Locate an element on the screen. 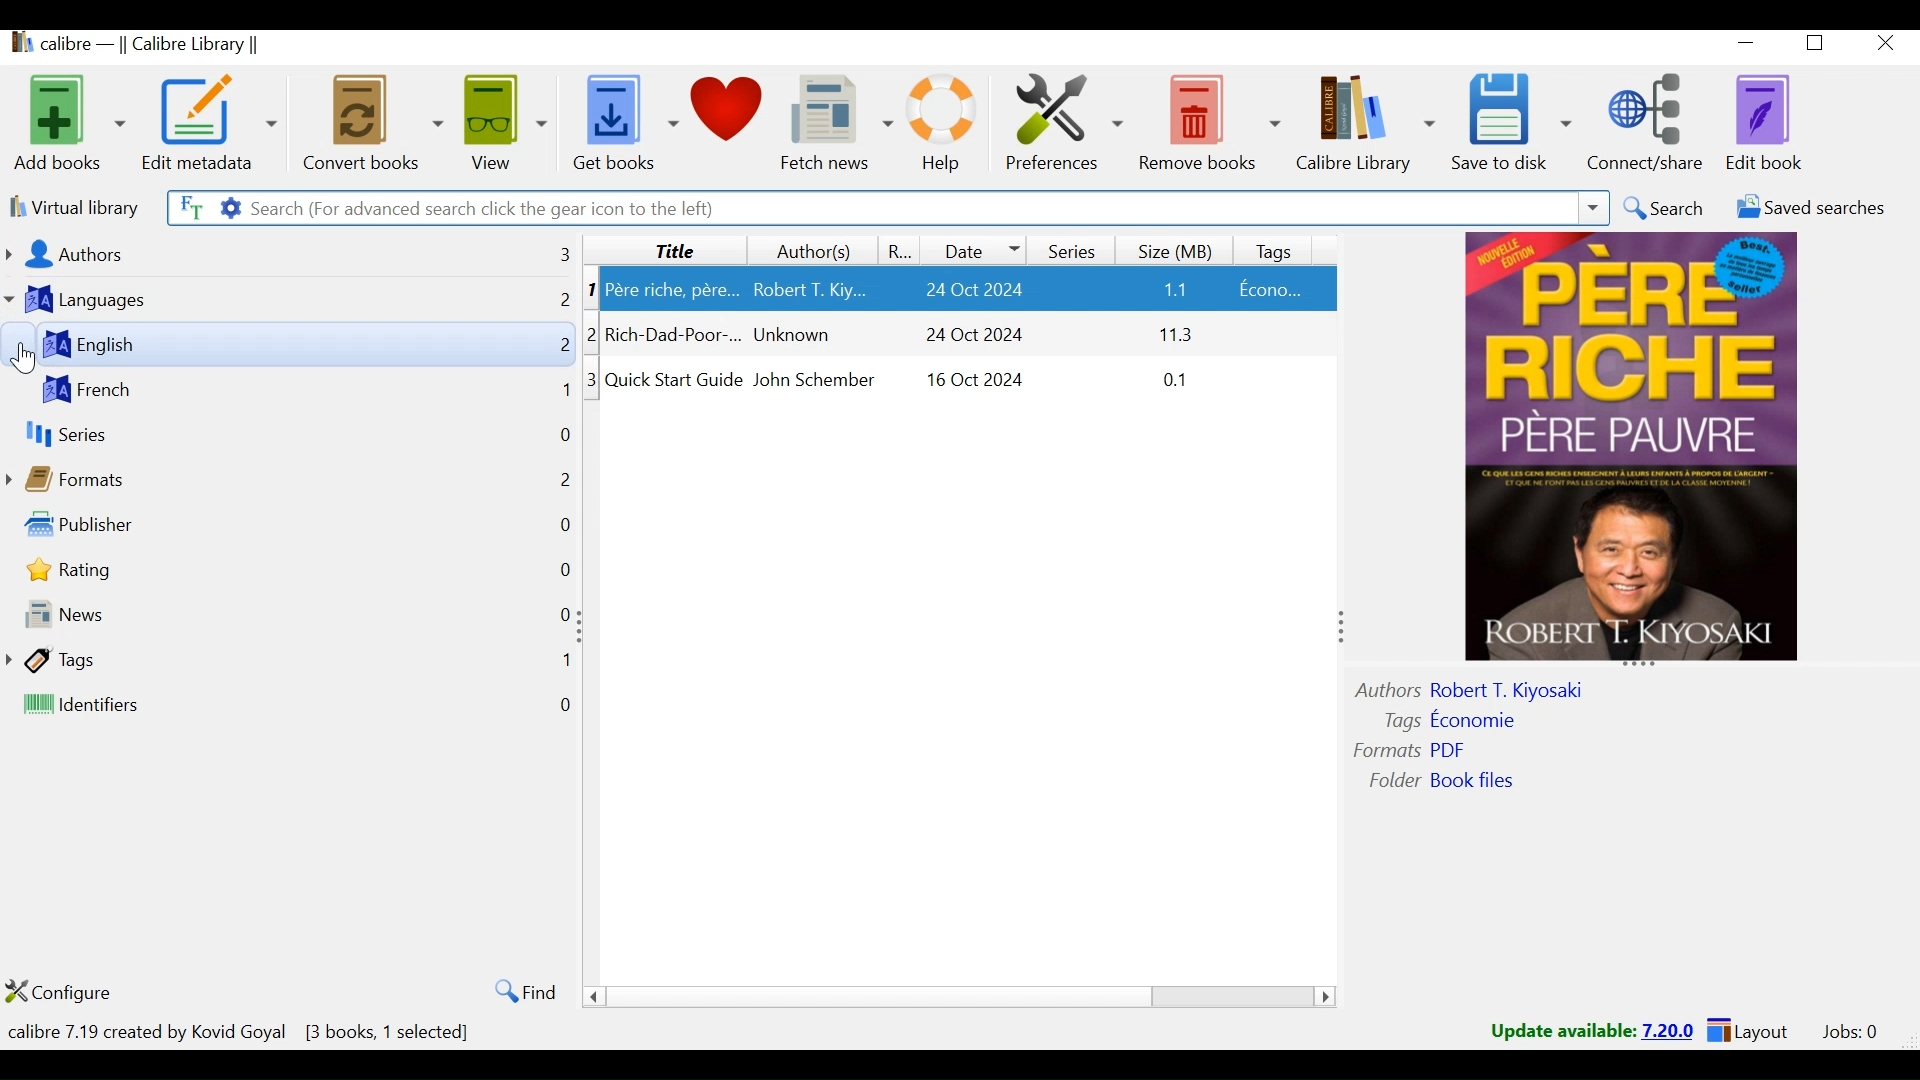  search (For advanced search click the gear icon to the left) is located at coordinates (905, 208).